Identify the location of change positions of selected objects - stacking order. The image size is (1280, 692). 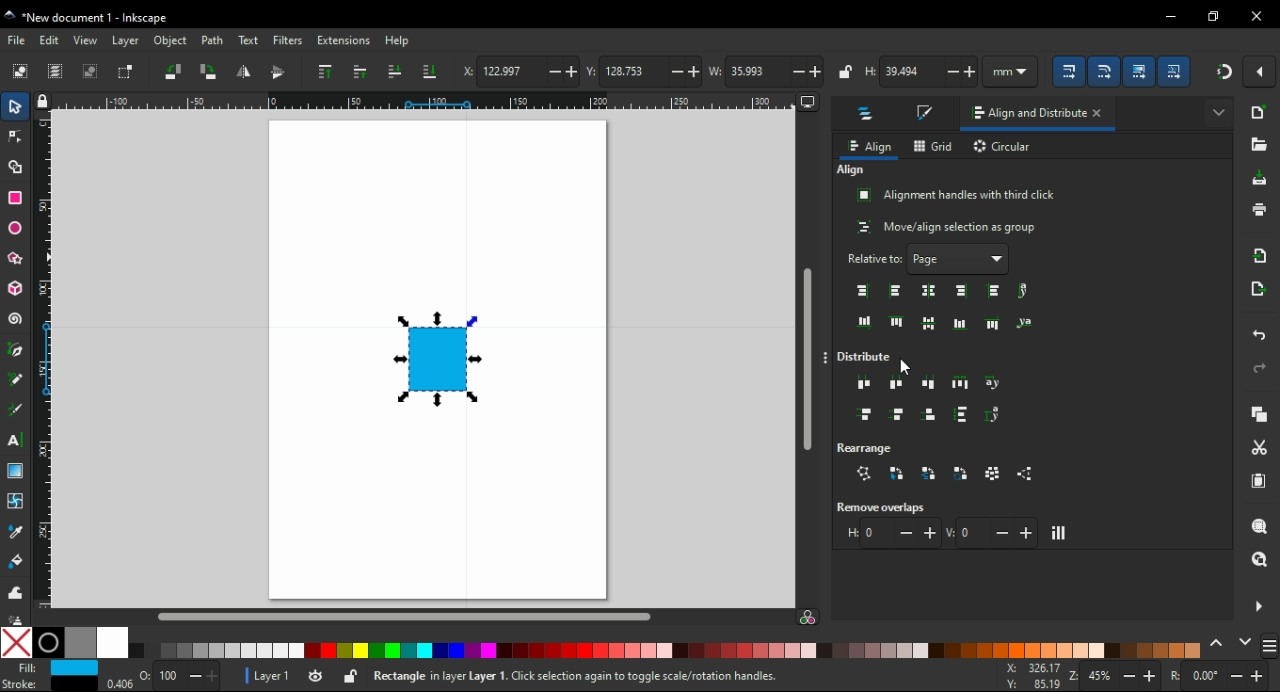
(928, 473).